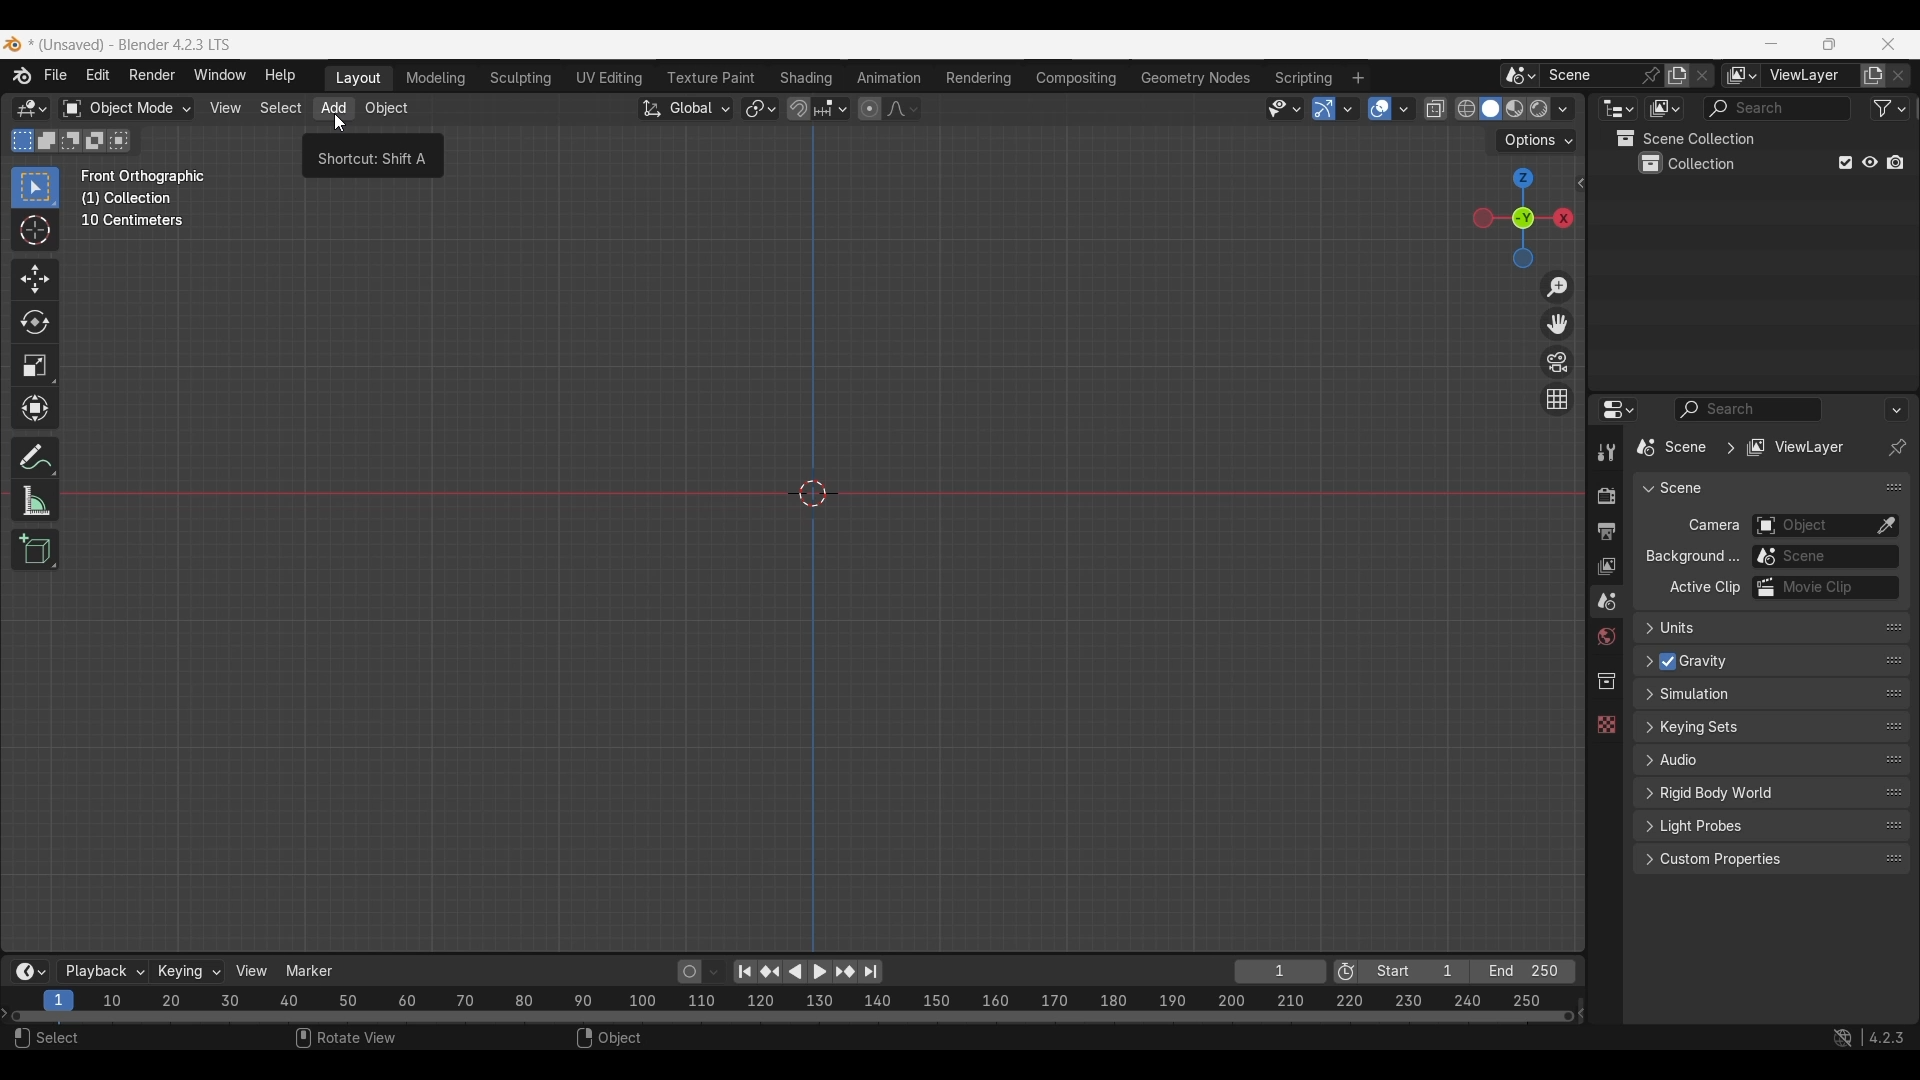 The width and height of the screenshot is (1920, 1080). Describe the element at coordinates (1869, 162) in the screenshot. I see `Hide in viewport` at that location.